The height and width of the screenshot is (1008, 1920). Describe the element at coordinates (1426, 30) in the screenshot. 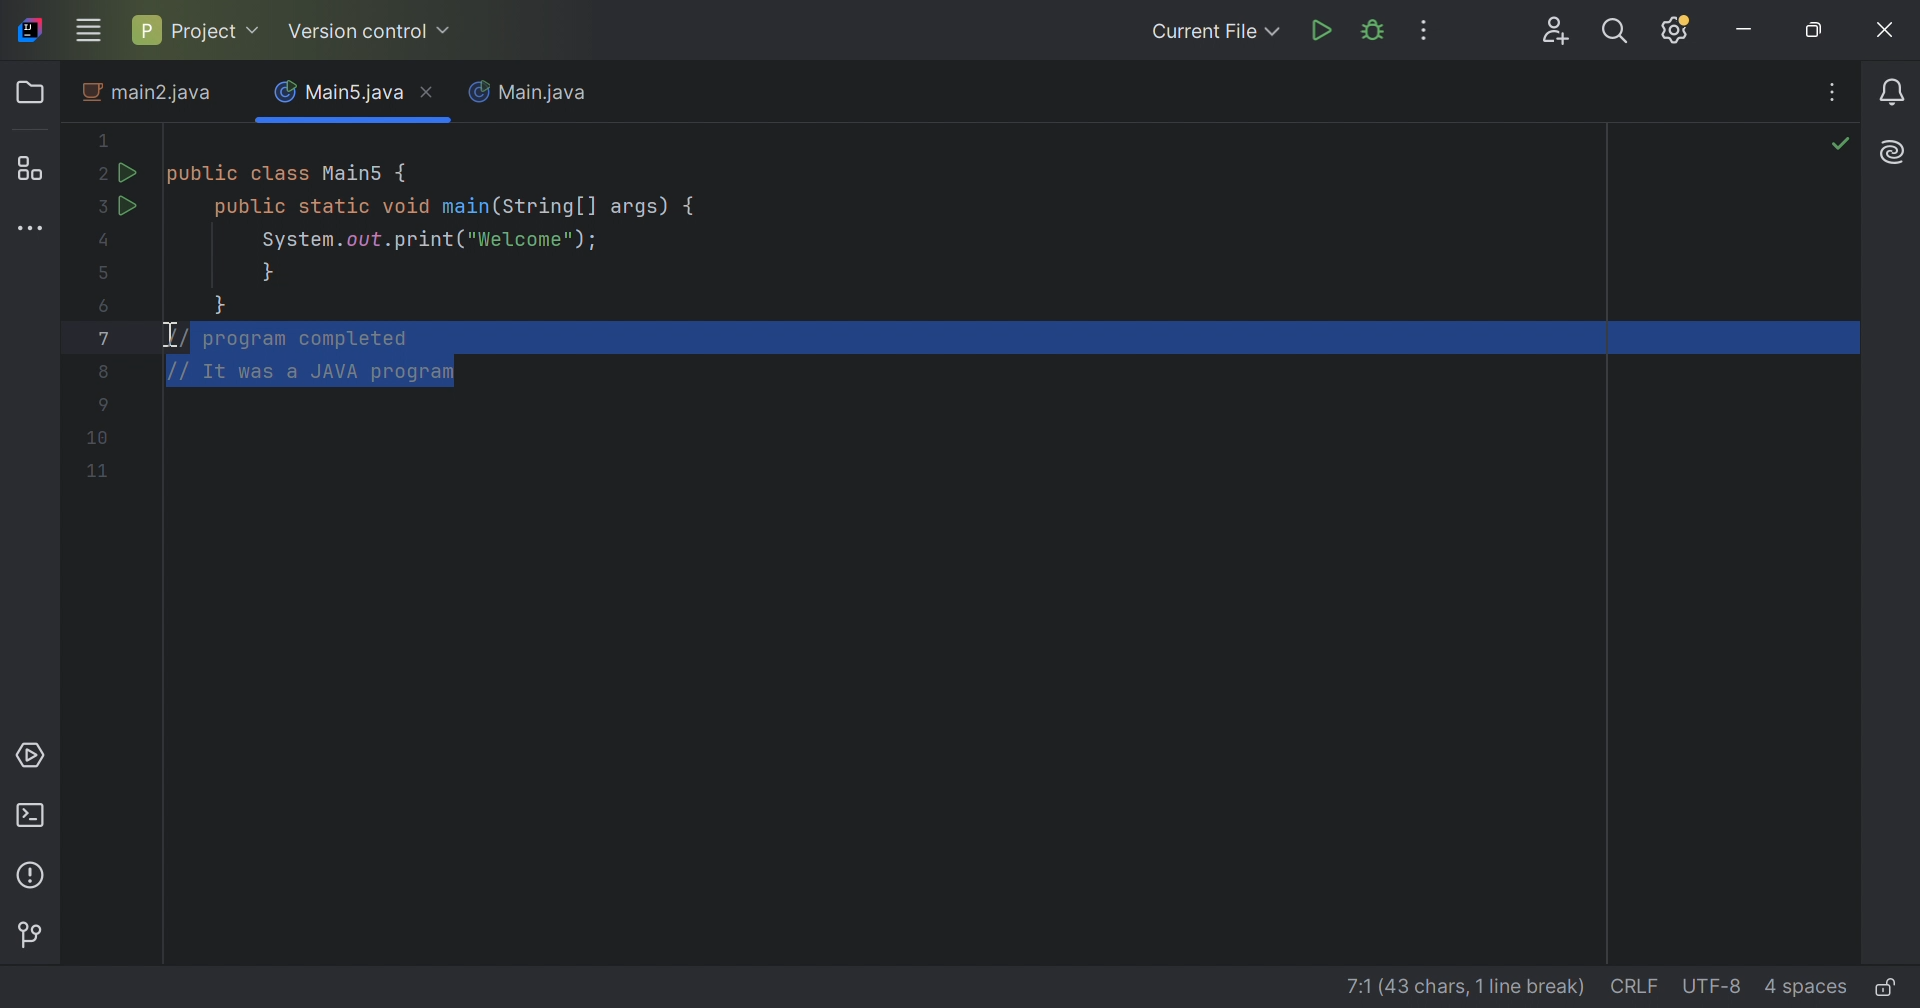

I see `More Actions` at that location.